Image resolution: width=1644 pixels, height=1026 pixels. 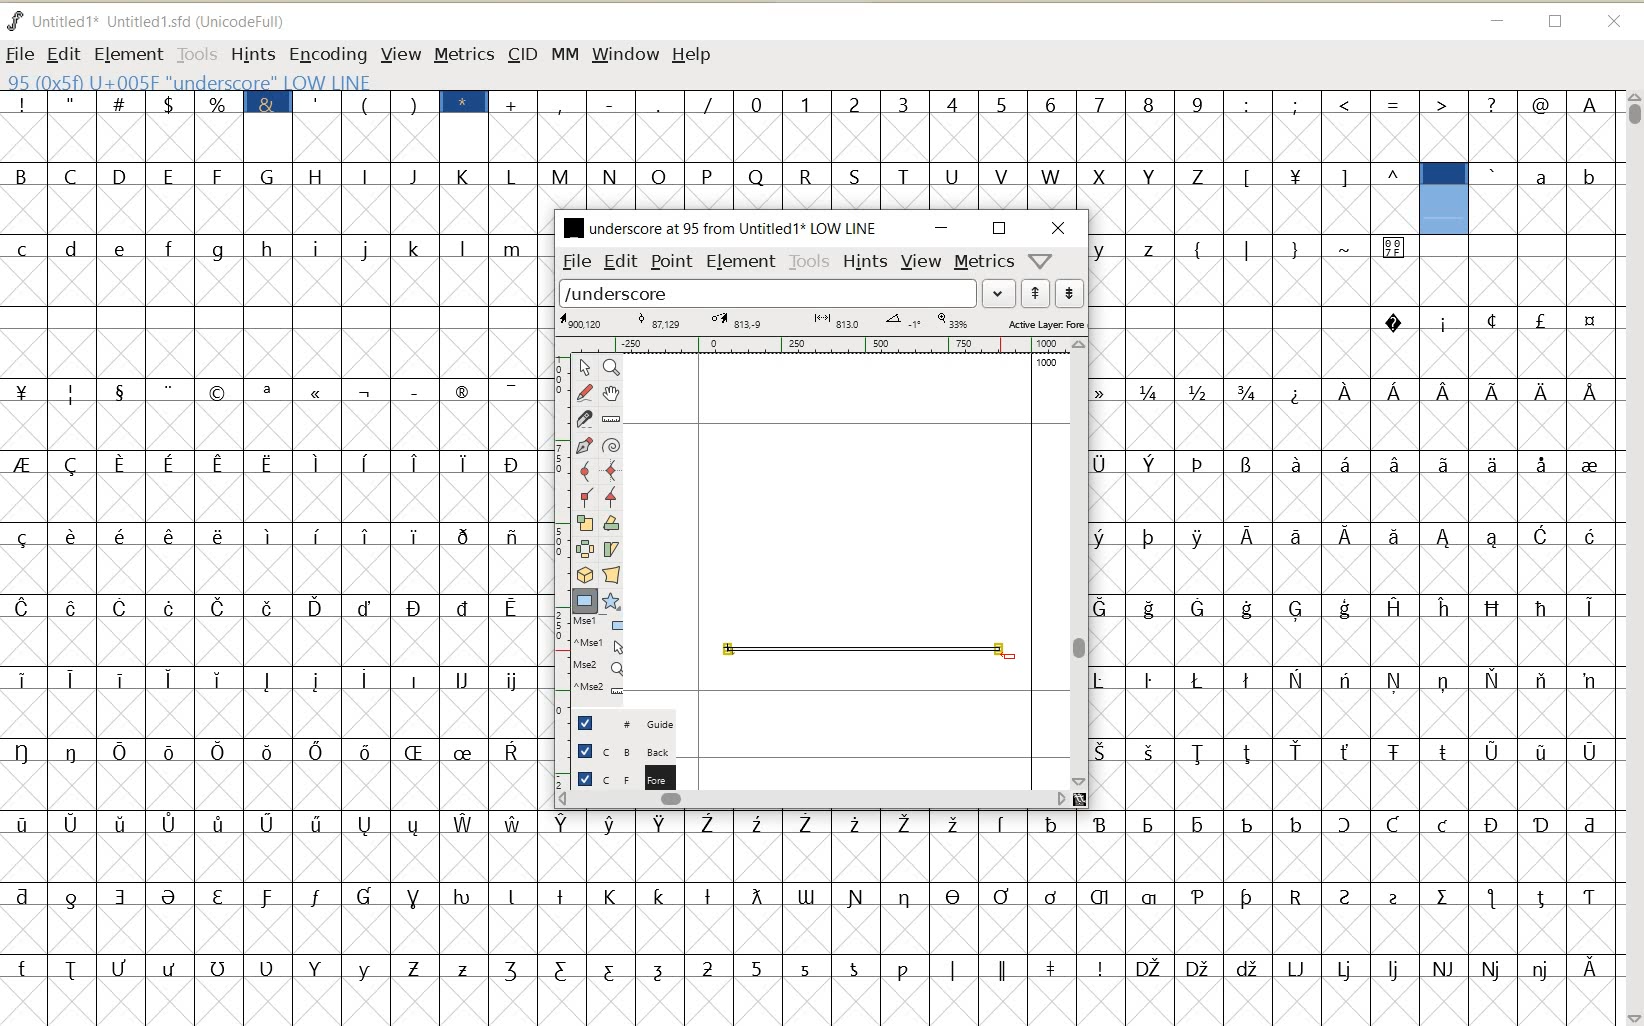 I want to click on show next word list, so click(x=1070, y=293).